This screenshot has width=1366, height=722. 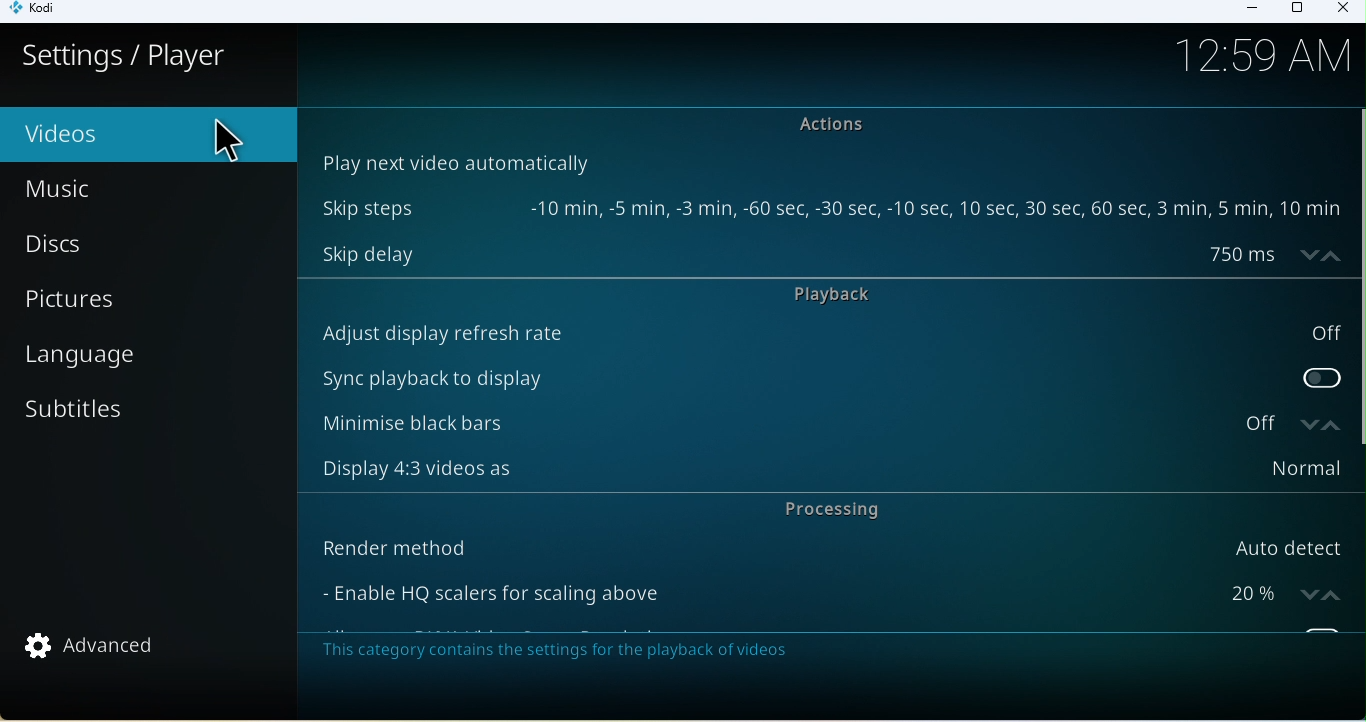 I want to click on Discs, so click(x=136, y=244).